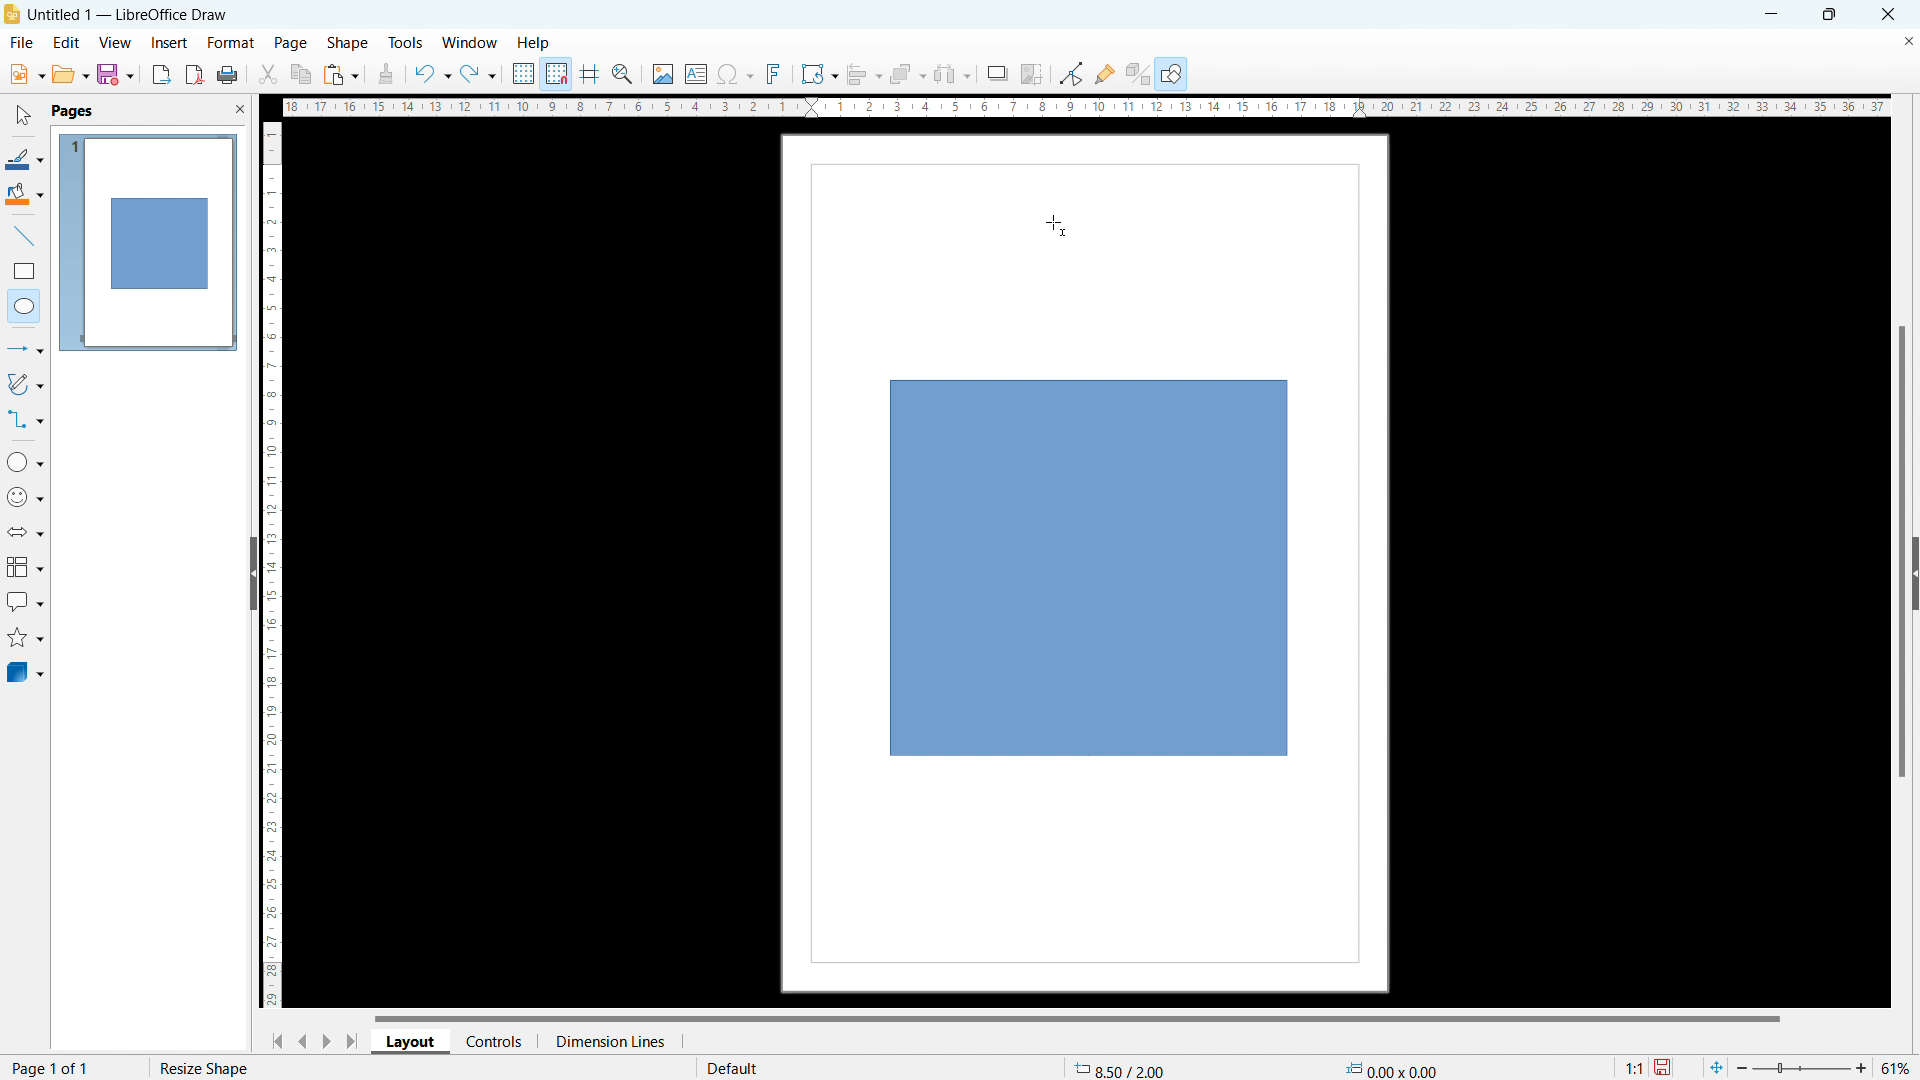 Image resolution: width=1920 pixels, height=1080 pixels. I want to click on format, so click(229, 44).